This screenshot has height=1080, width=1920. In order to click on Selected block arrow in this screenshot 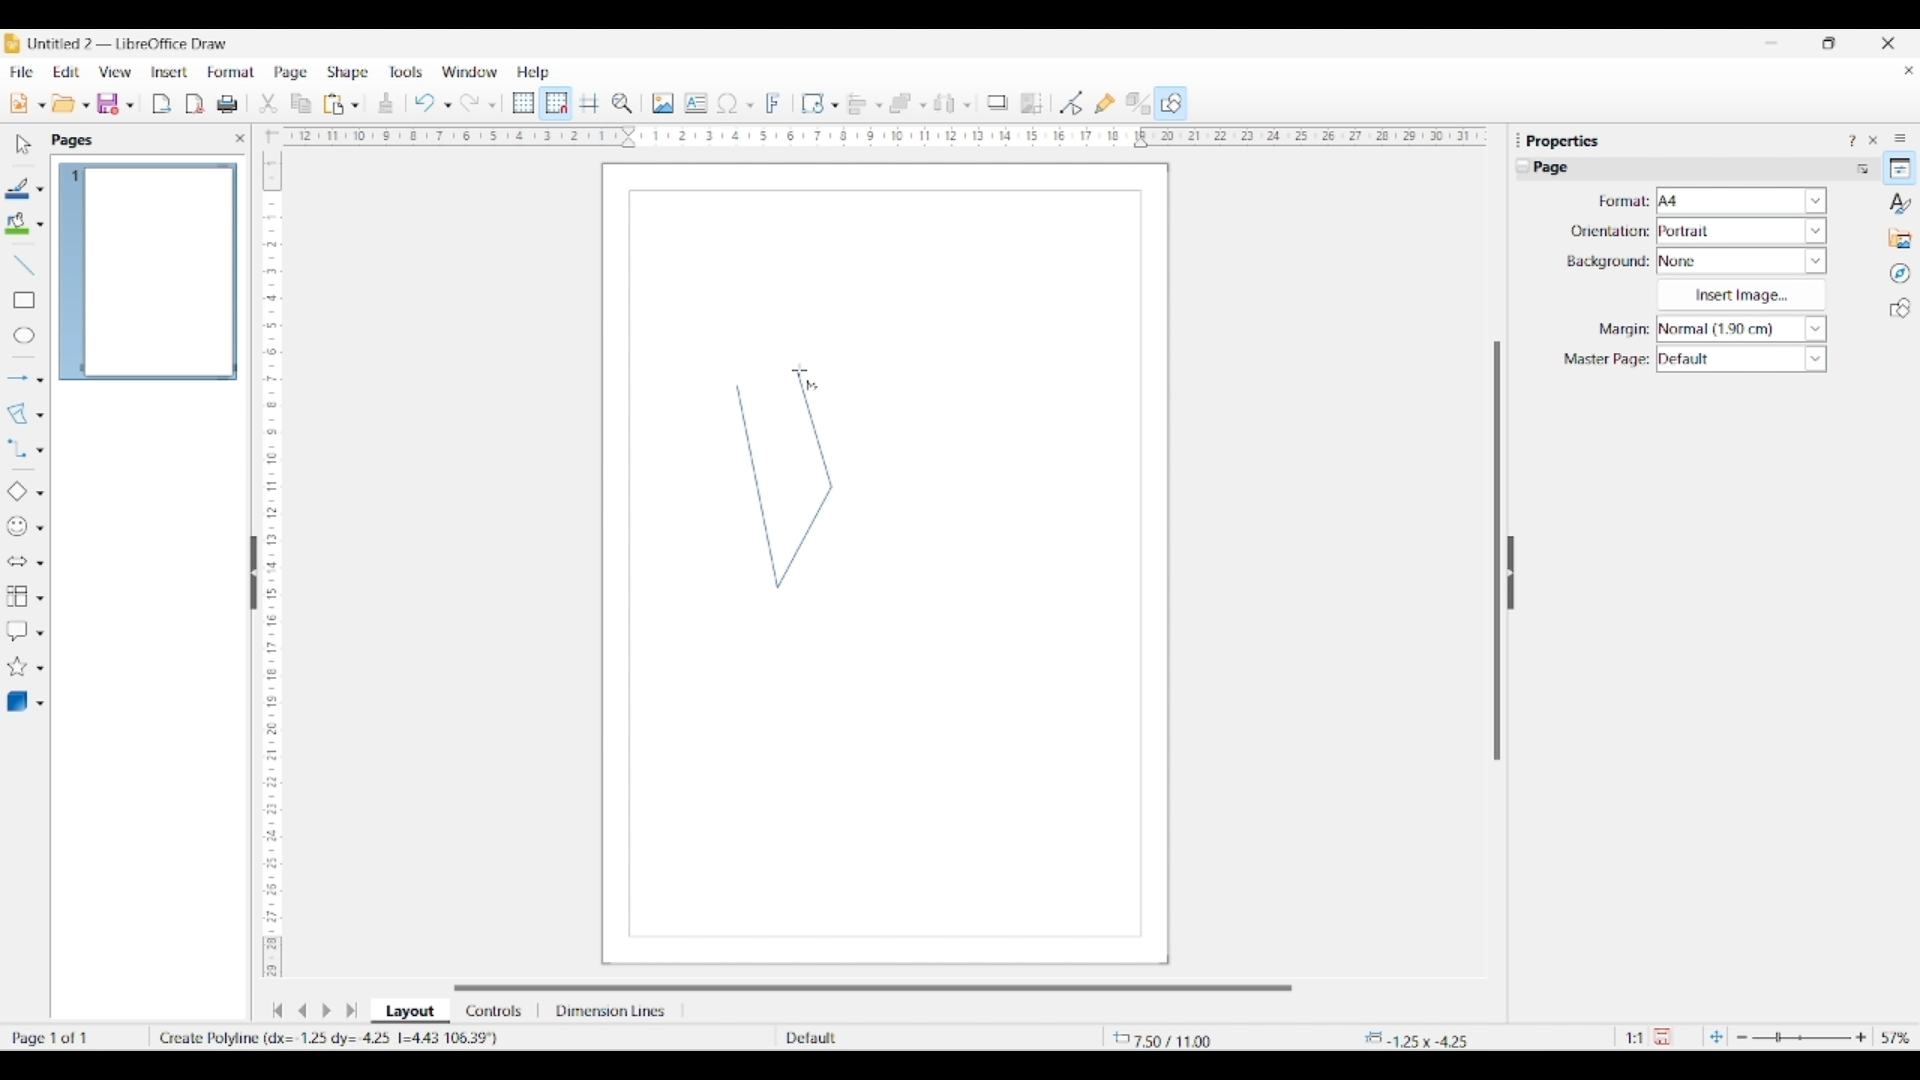, I will do `click(16, 562)`.